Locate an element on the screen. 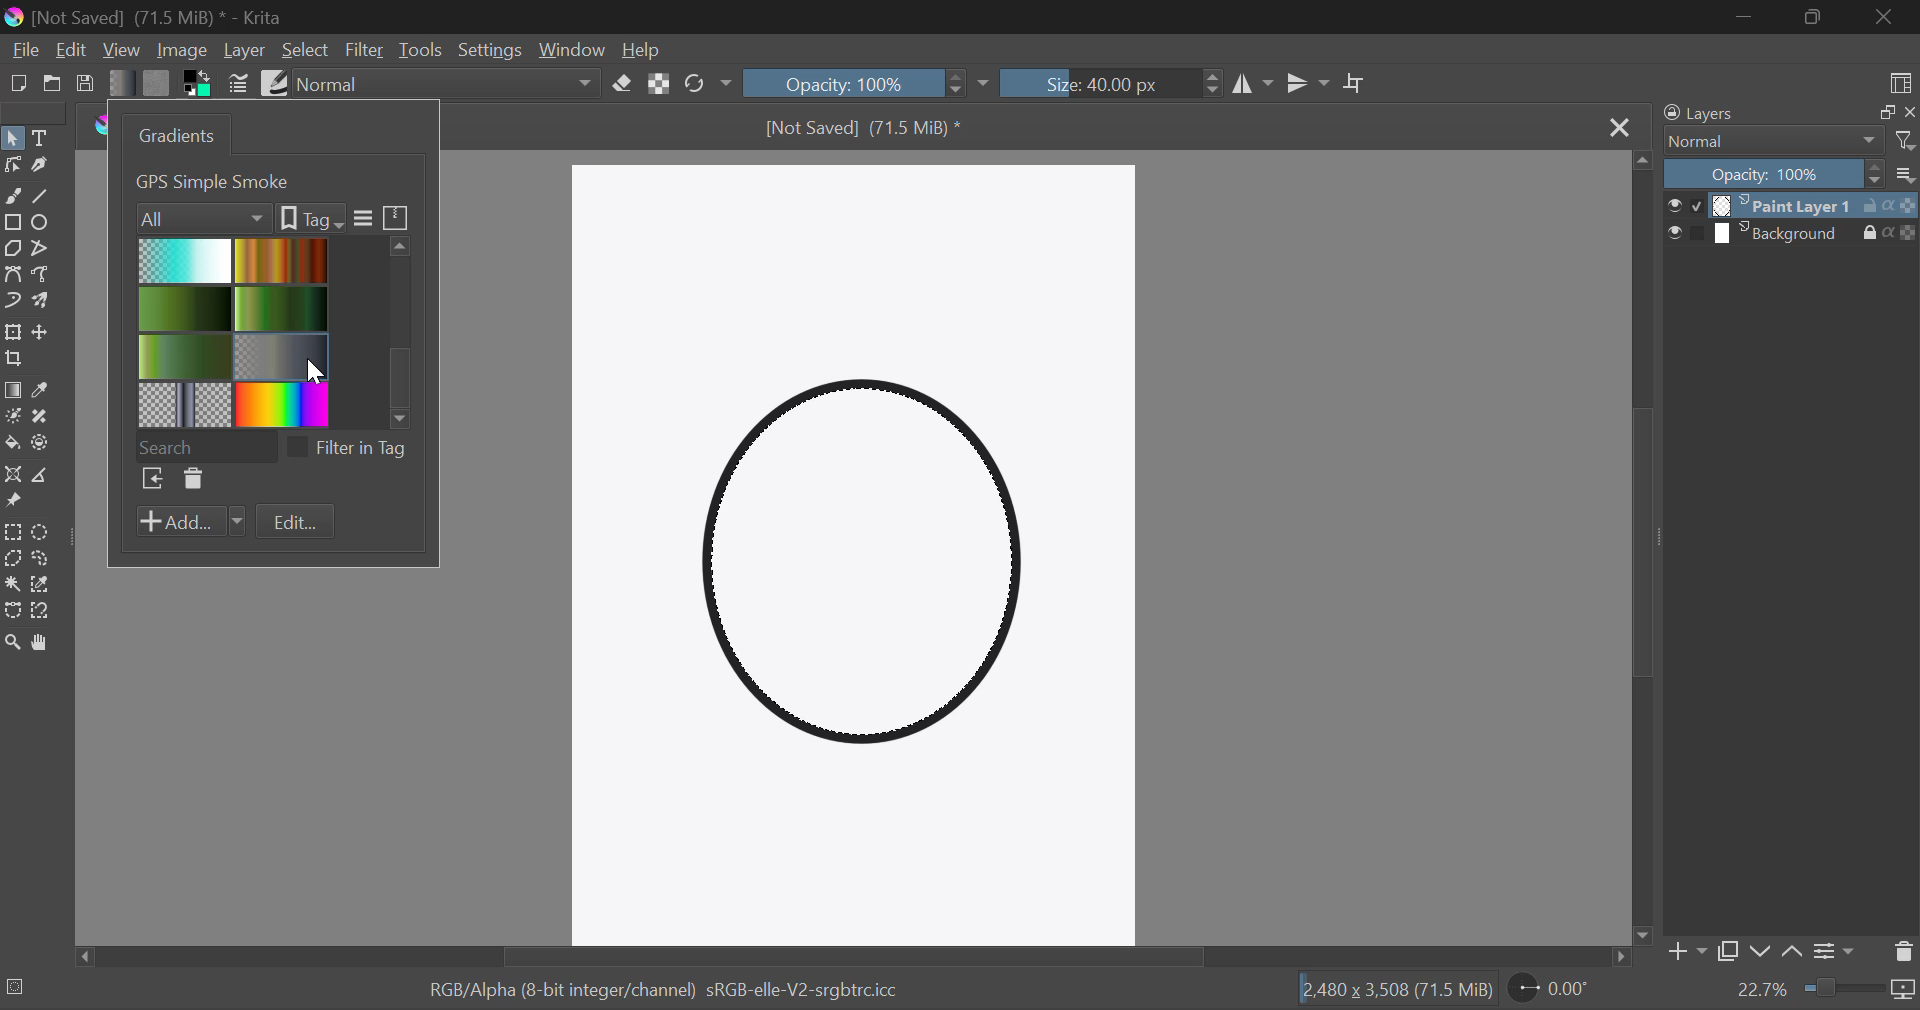  Close is located at coordinates (1620, 129).